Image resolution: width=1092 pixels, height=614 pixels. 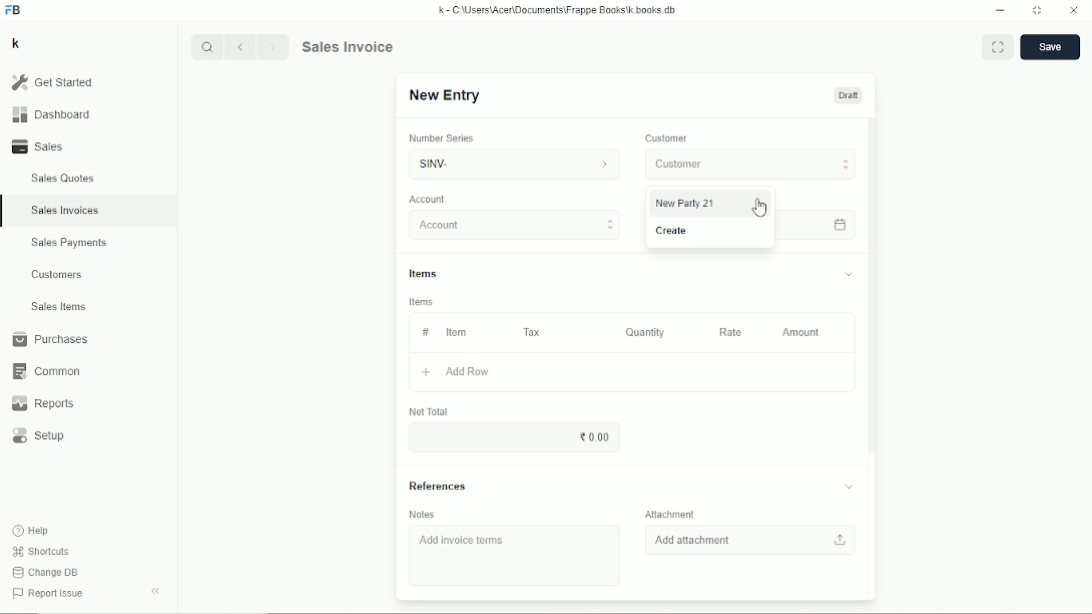 What do you see at coordinates (347, 46) in the screenshot?
I see `Sales invoice` at bounding box center [347, 46].